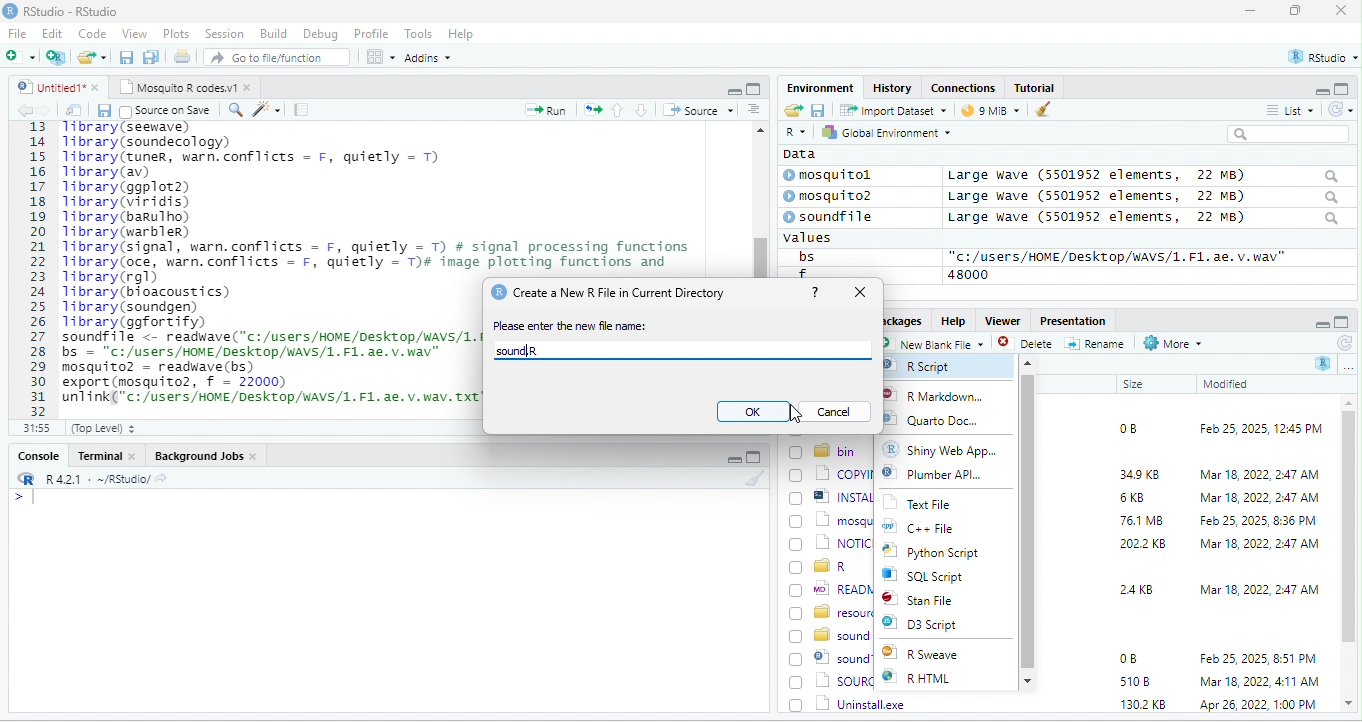  What do you see at coordinates (948, 479) in the screenshot?
I see `Plumber APL...` at bounding box center [948, 479].